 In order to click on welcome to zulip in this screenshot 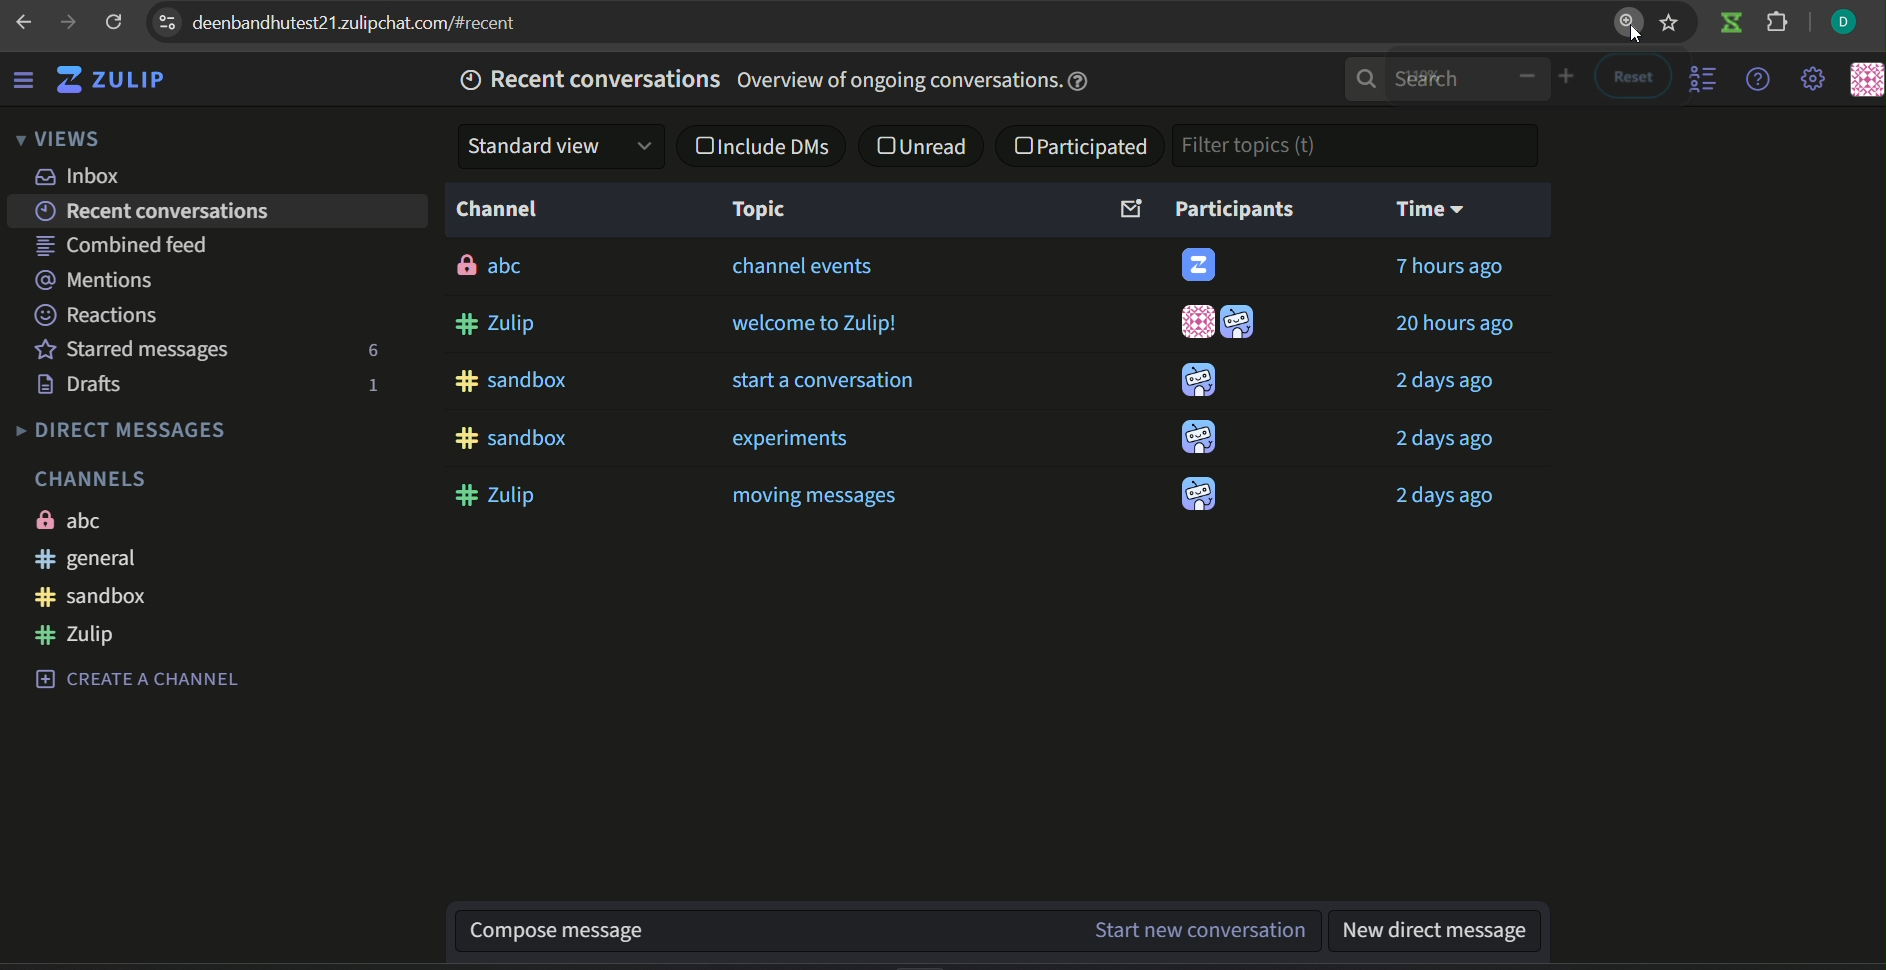, I will do `click(813, 321)`.